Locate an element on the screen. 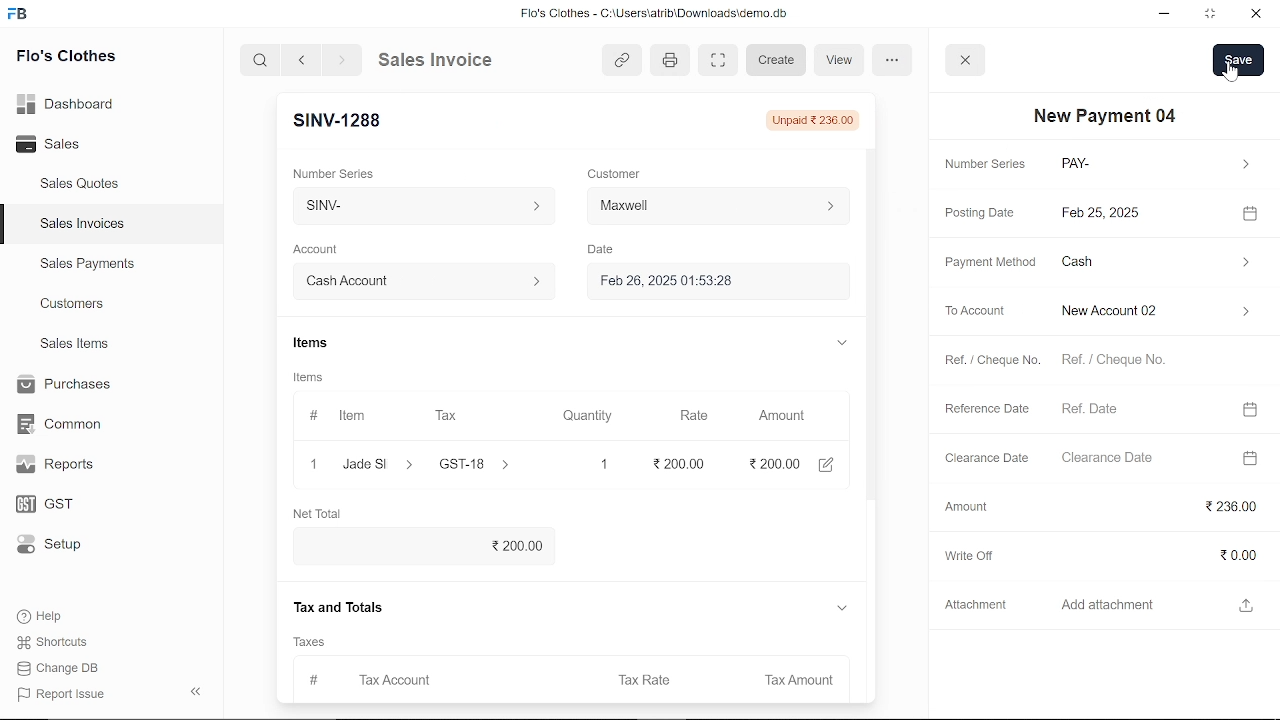 The width and height of the screenshot is (1280, 720). Feb 26, 2025 01:53:28 is located at coordinates (713, 279).